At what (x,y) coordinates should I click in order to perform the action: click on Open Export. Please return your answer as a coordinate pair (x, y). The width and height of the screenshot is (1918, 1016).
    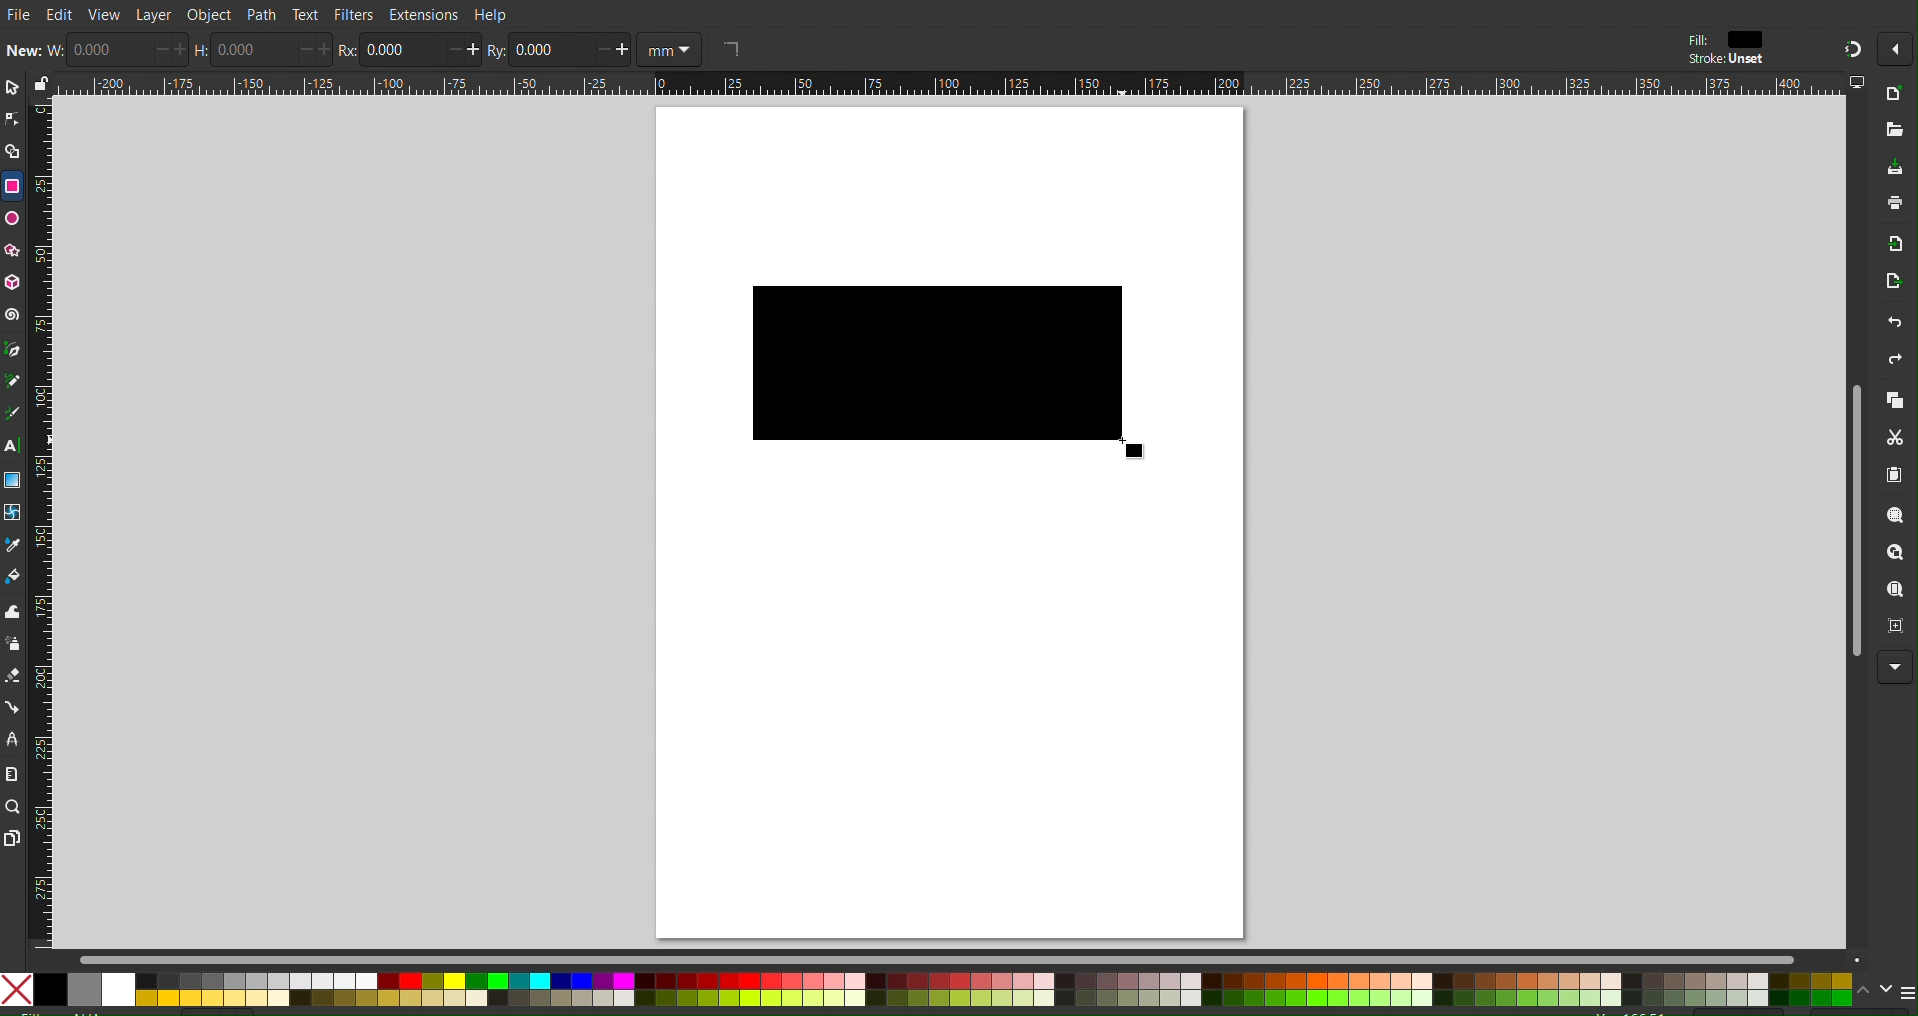
    Looking at the image, I should click on (1884, 286).